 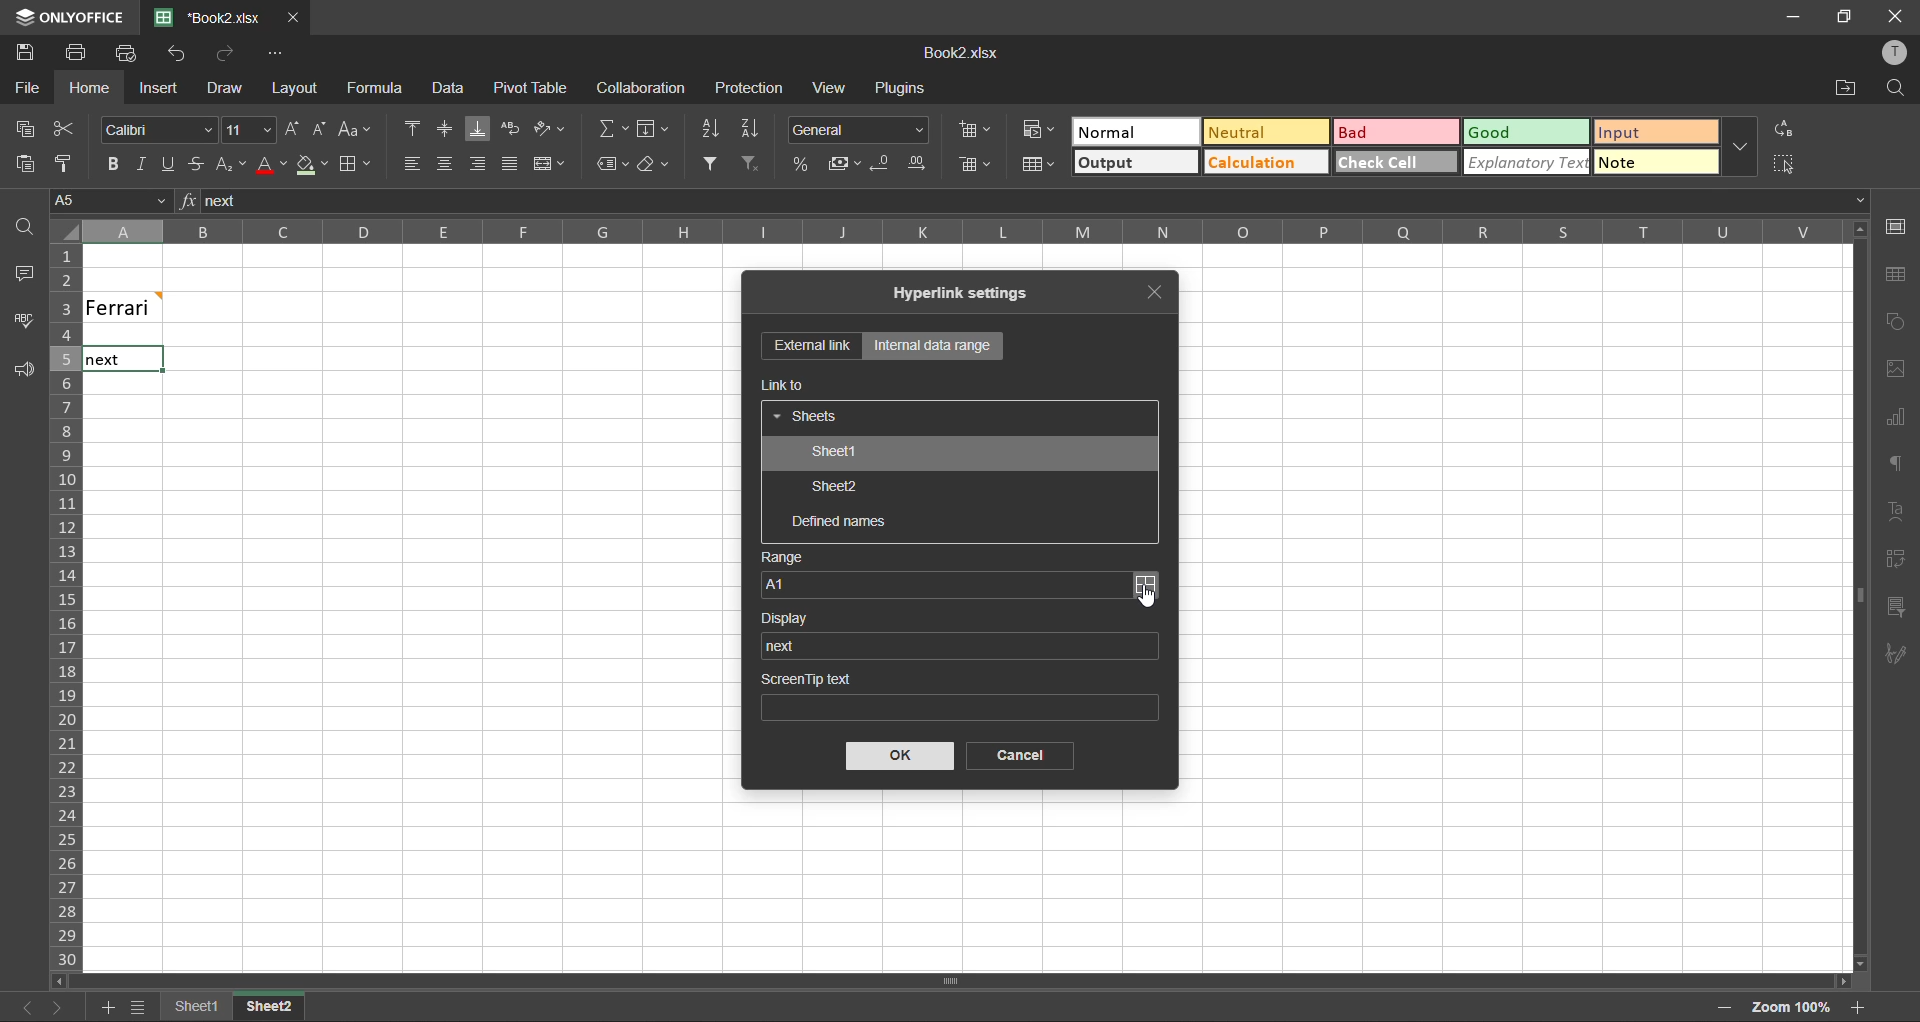 What do you see at coordinates (21, 130) in the screenshot?
I see `copy` at bounding box center [21, 130].